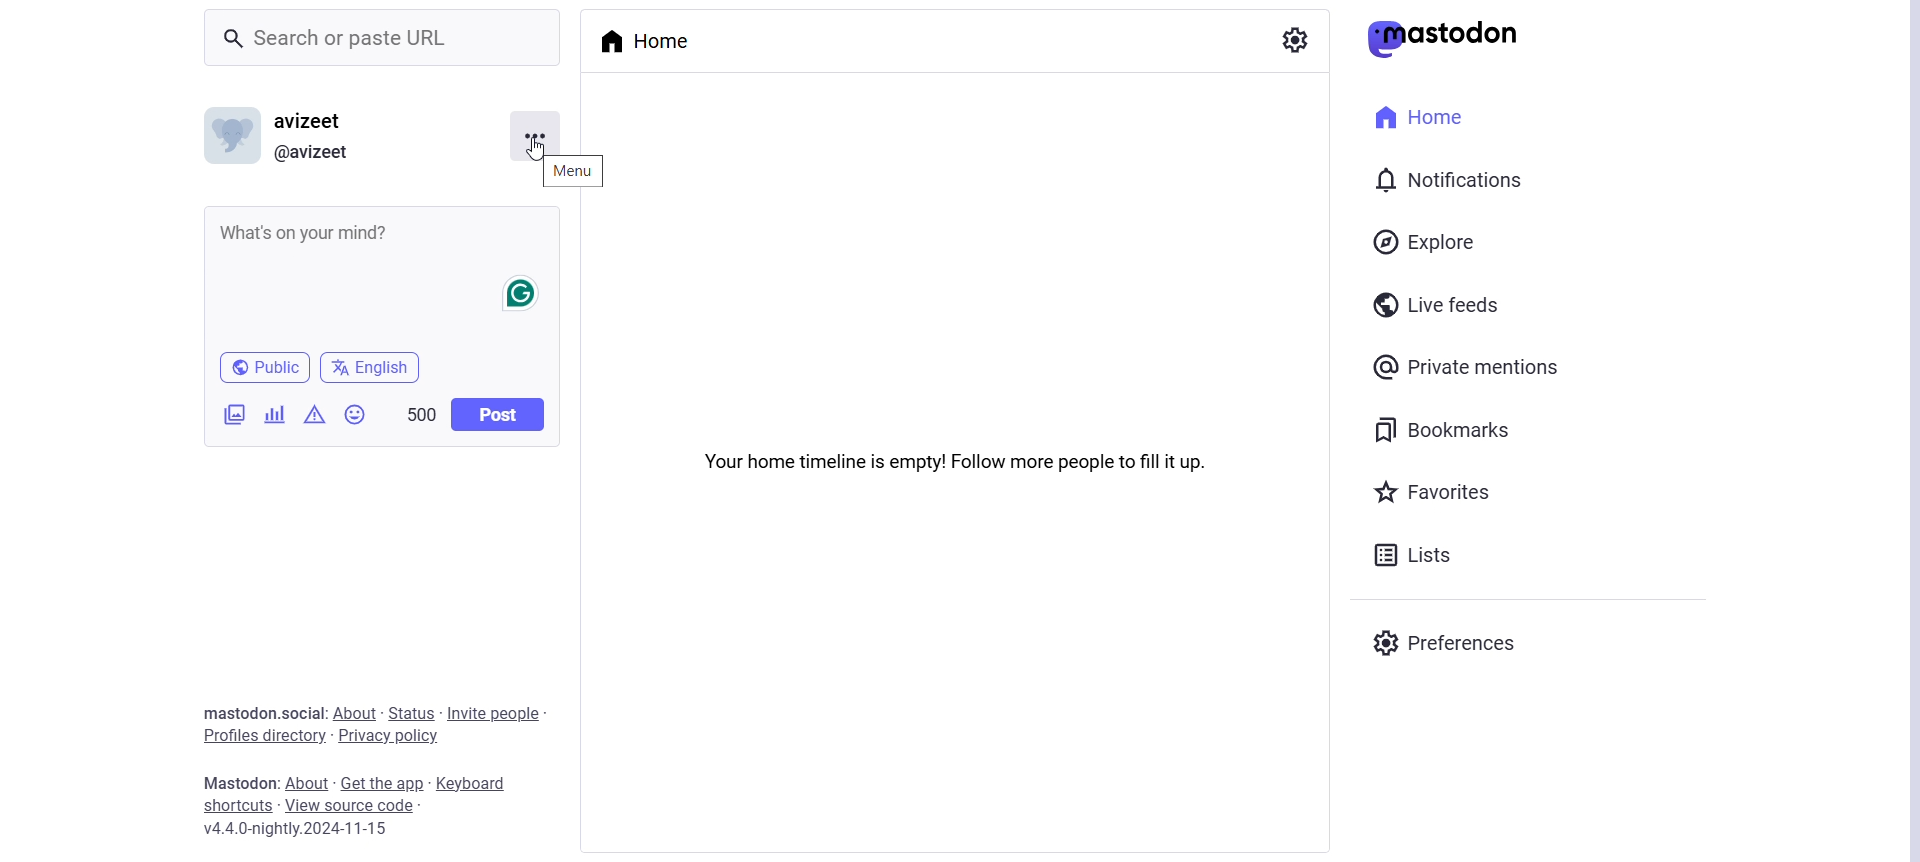 This screenshot has width=1920, height=862. Describe the element at coordinates (276, 412) in the screenshot. I see `Add a poll` at that location.